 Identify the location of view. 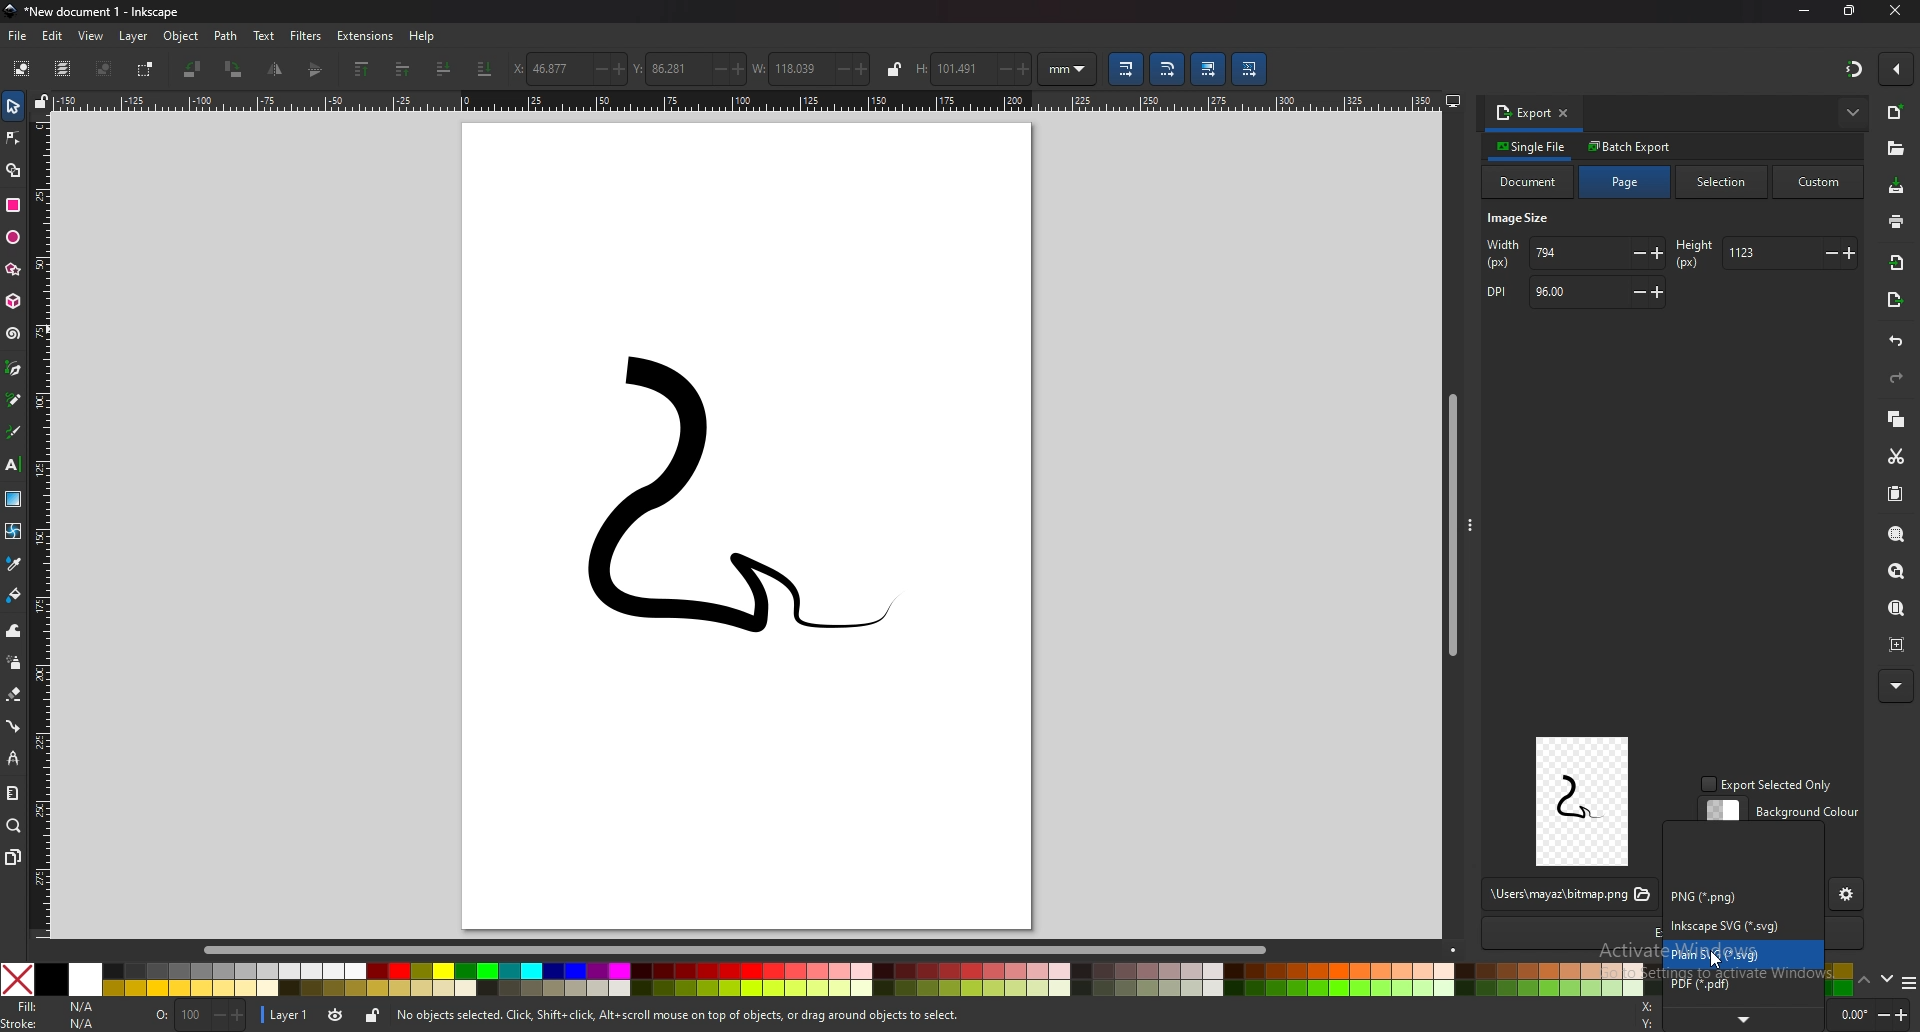
(92, 37).